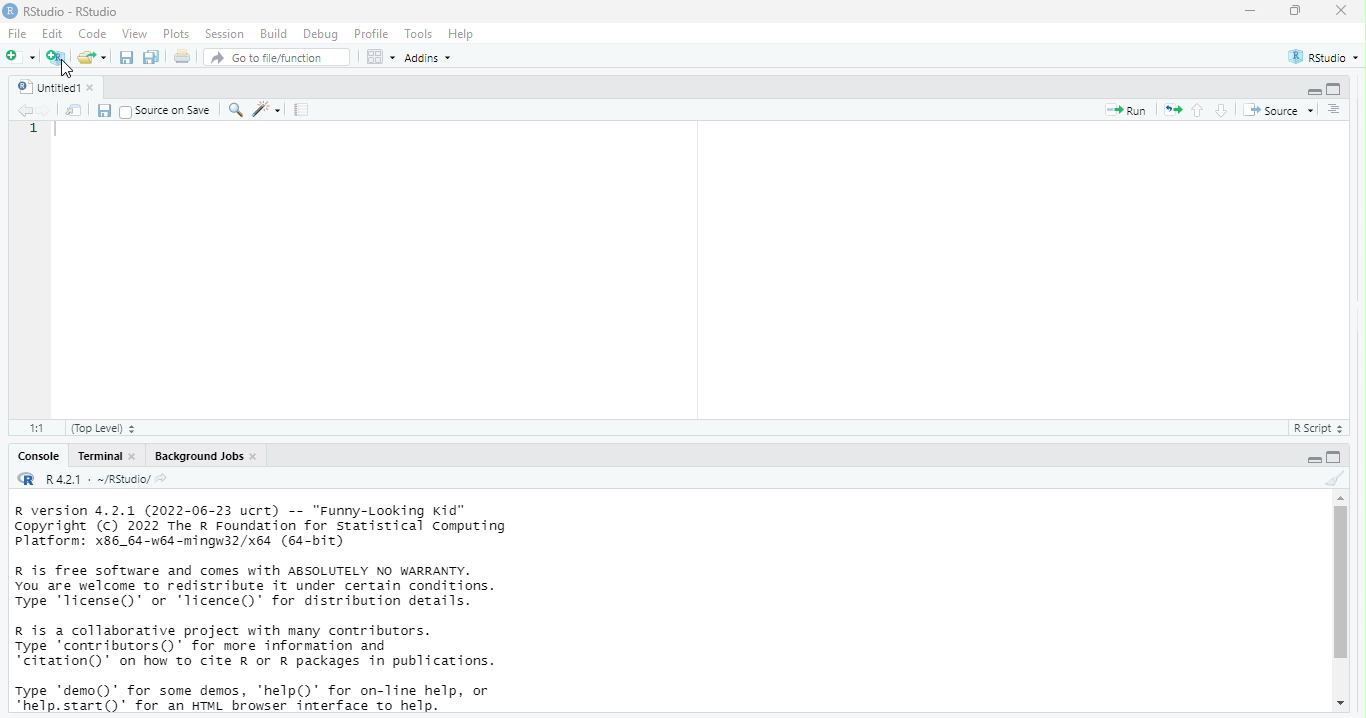  I want to click on description of any demo and help, so click(250, 696).